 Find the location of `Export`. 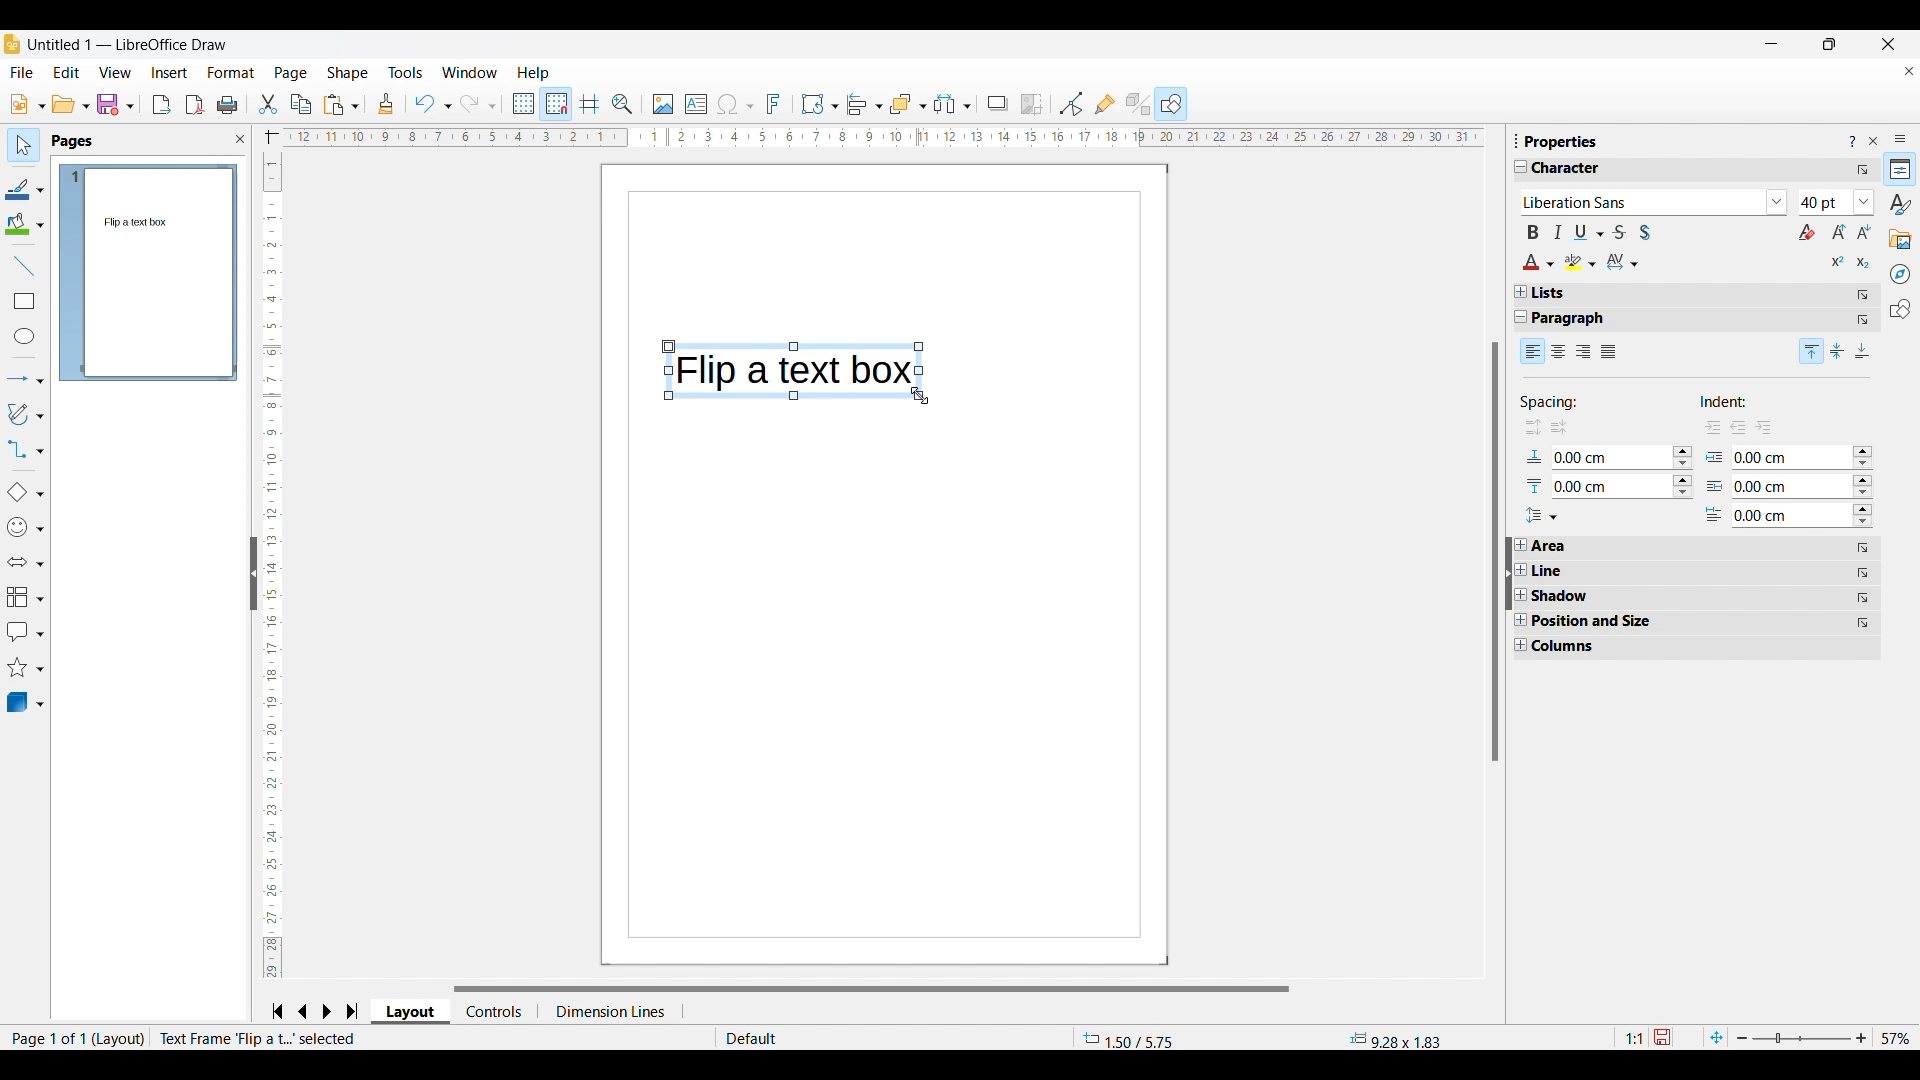

Export is located at coordinates (162, 105).